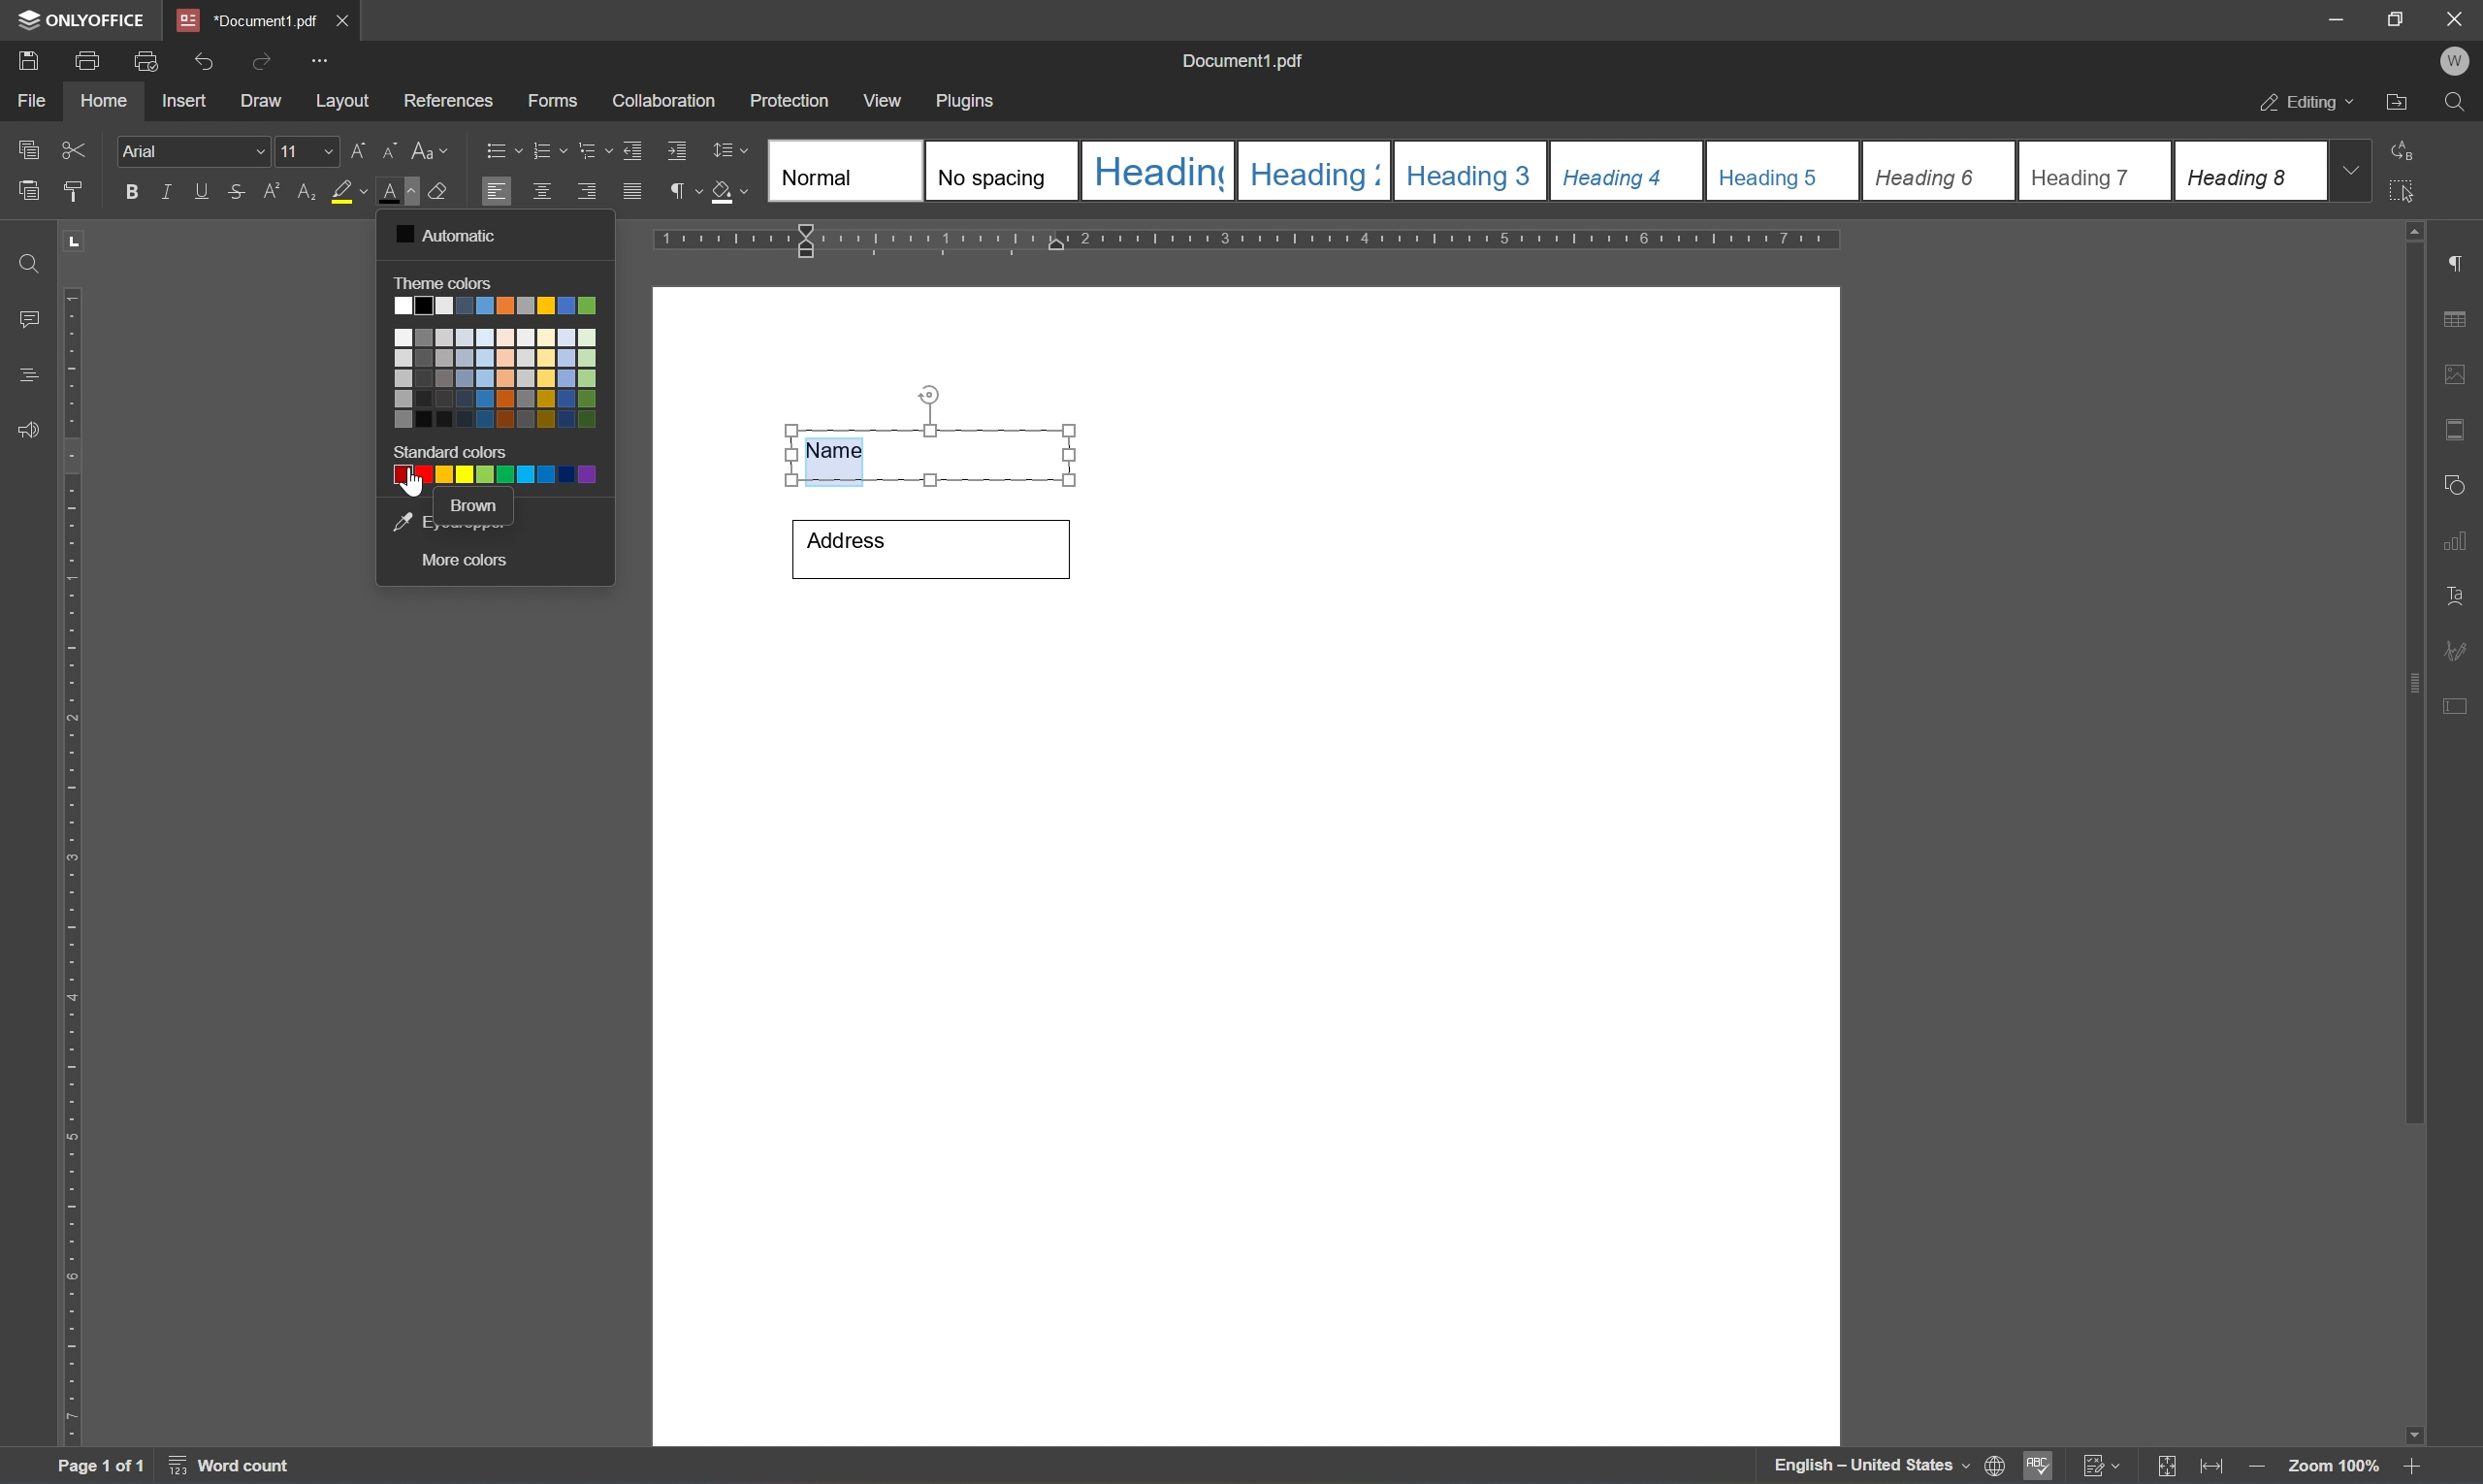  What do you see at coordinates (392, 151) in the screenshot?
I see `decrement font size` at bounding box center [392, 151].